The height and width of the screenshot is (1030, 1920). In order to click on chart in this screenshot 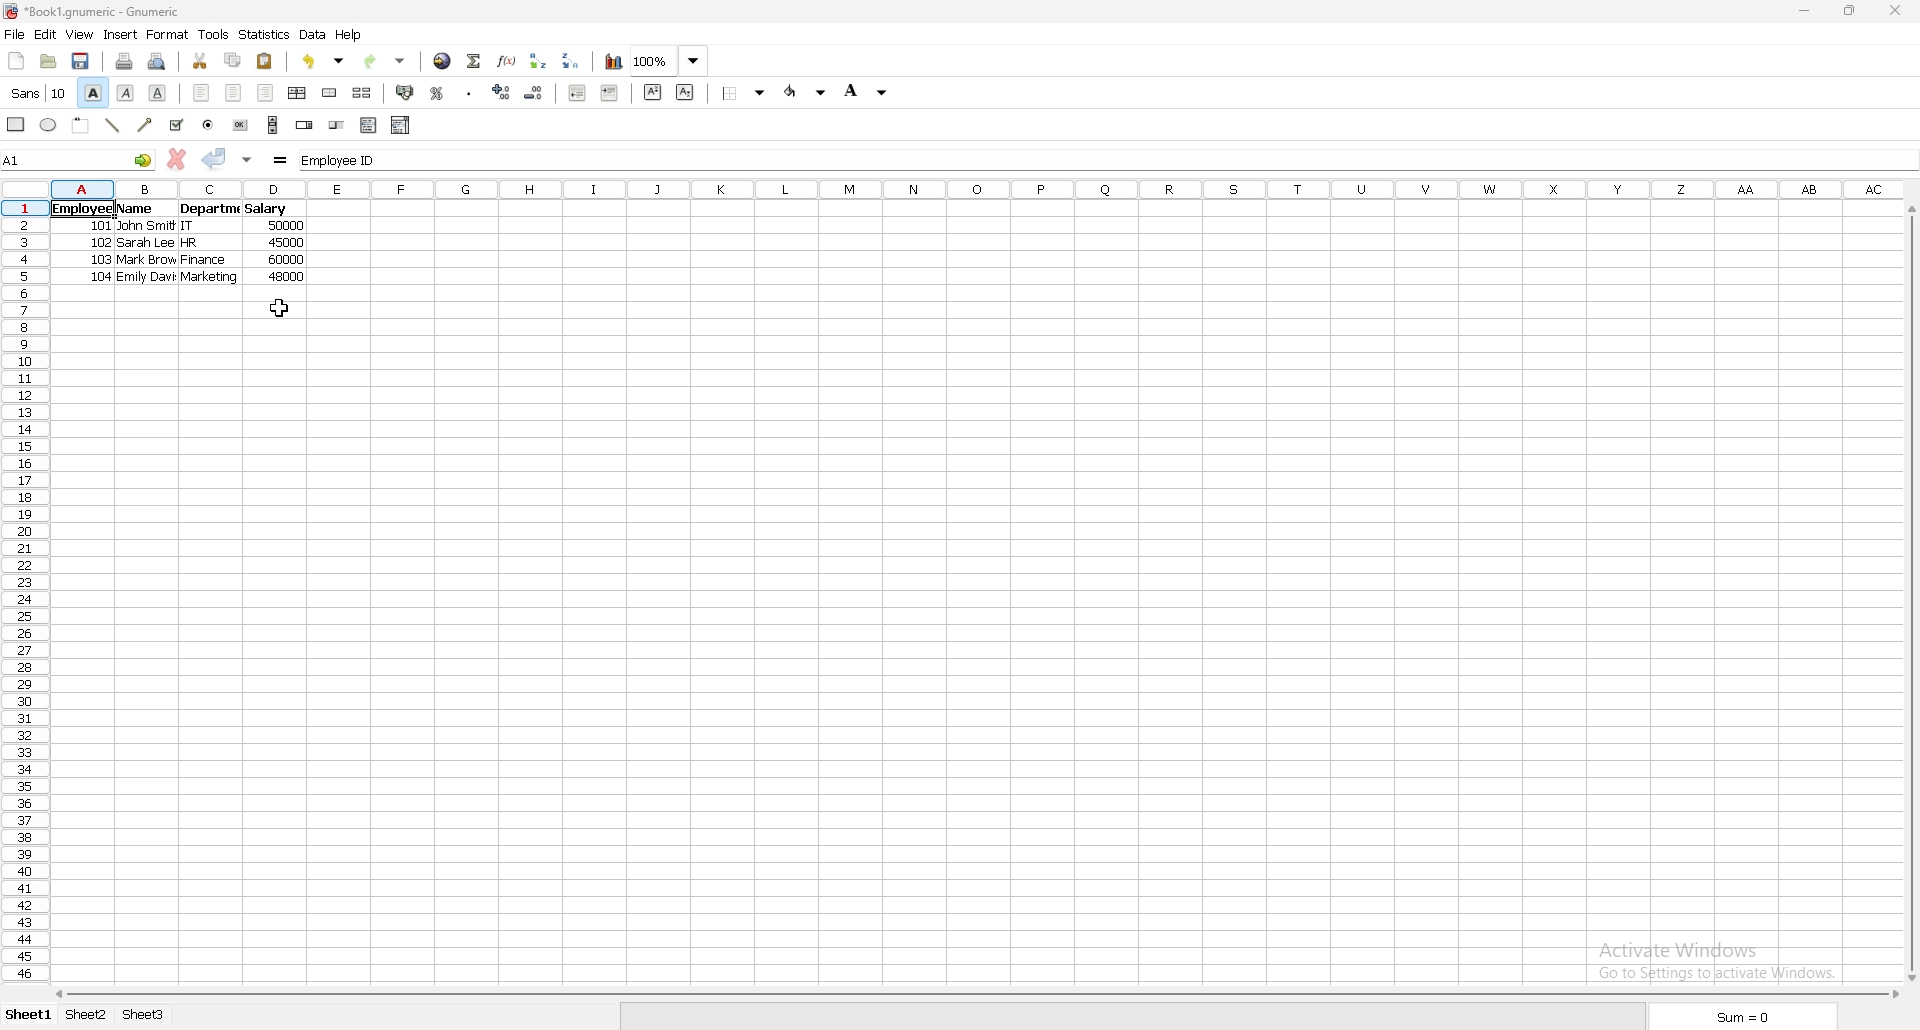, I will do `click(614, 62)`.